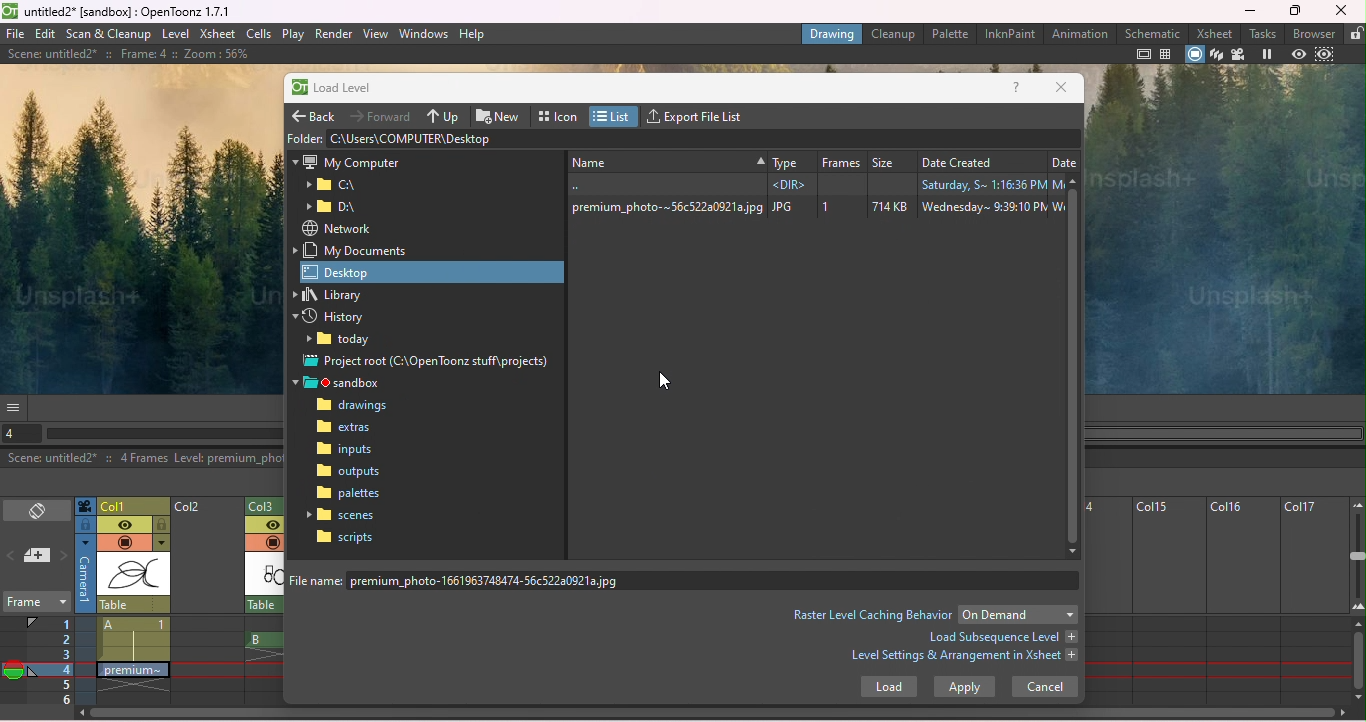  I want to click on Scripts , so click(345, 537).